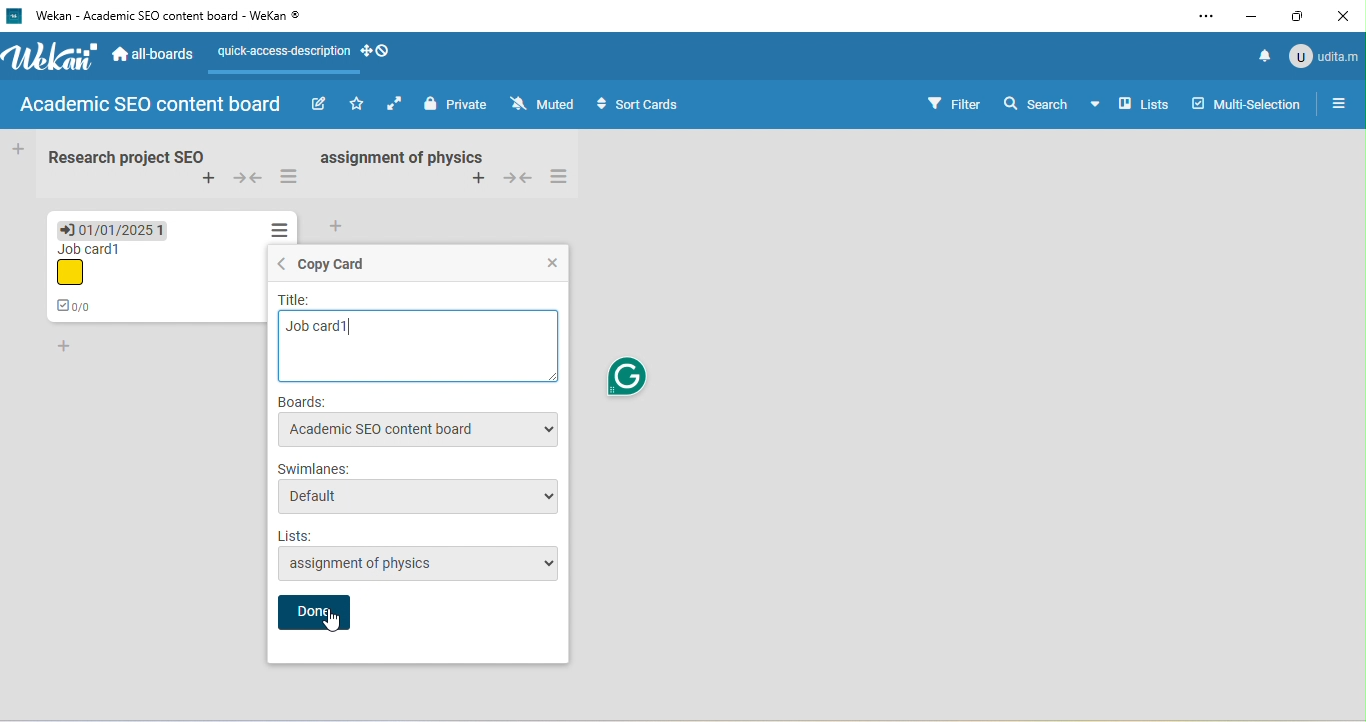 This screenshot has height=722, width=1366. Describe the element at coordinates (88, 265) in the screenshot. I see `job card 1` at that location.